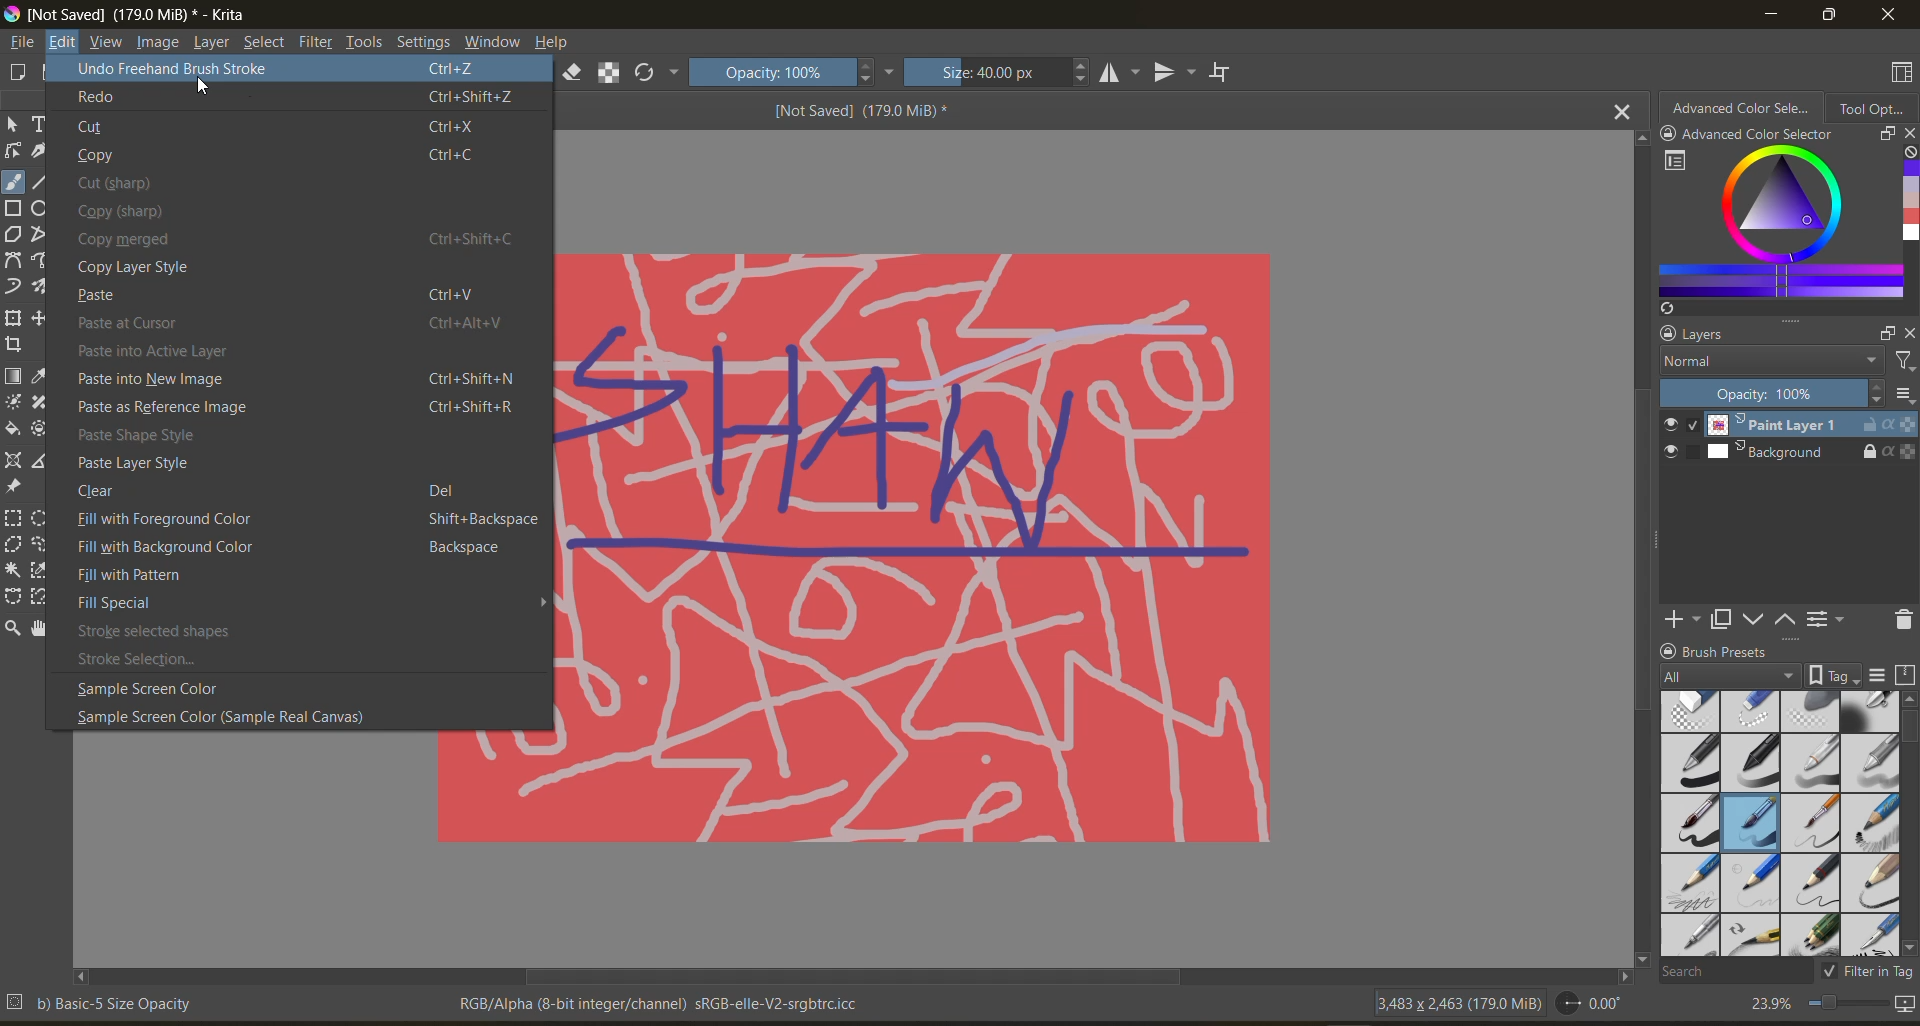 The image size is (1920, 1026). I want to click on Advanced color selector, so click(1742, 107).